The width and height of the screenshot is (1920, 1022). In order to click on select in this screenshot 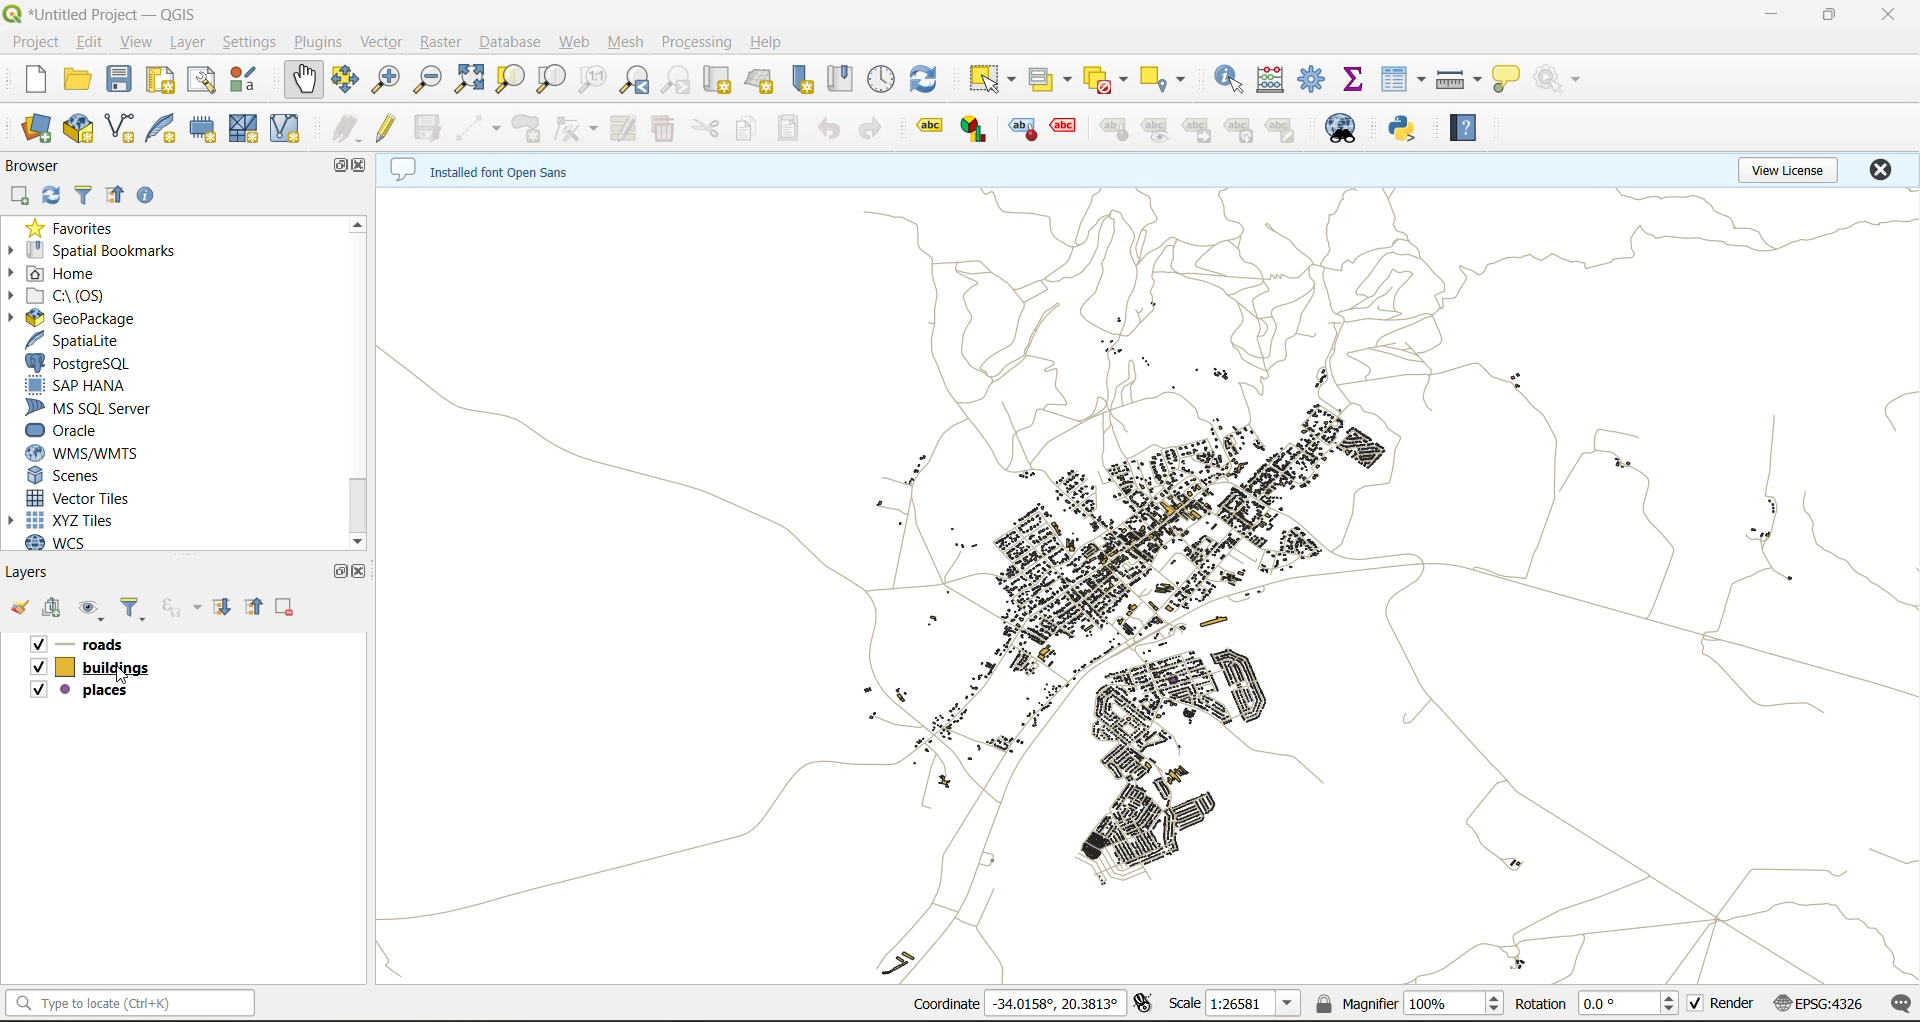, I will do `click(994, 80)`.